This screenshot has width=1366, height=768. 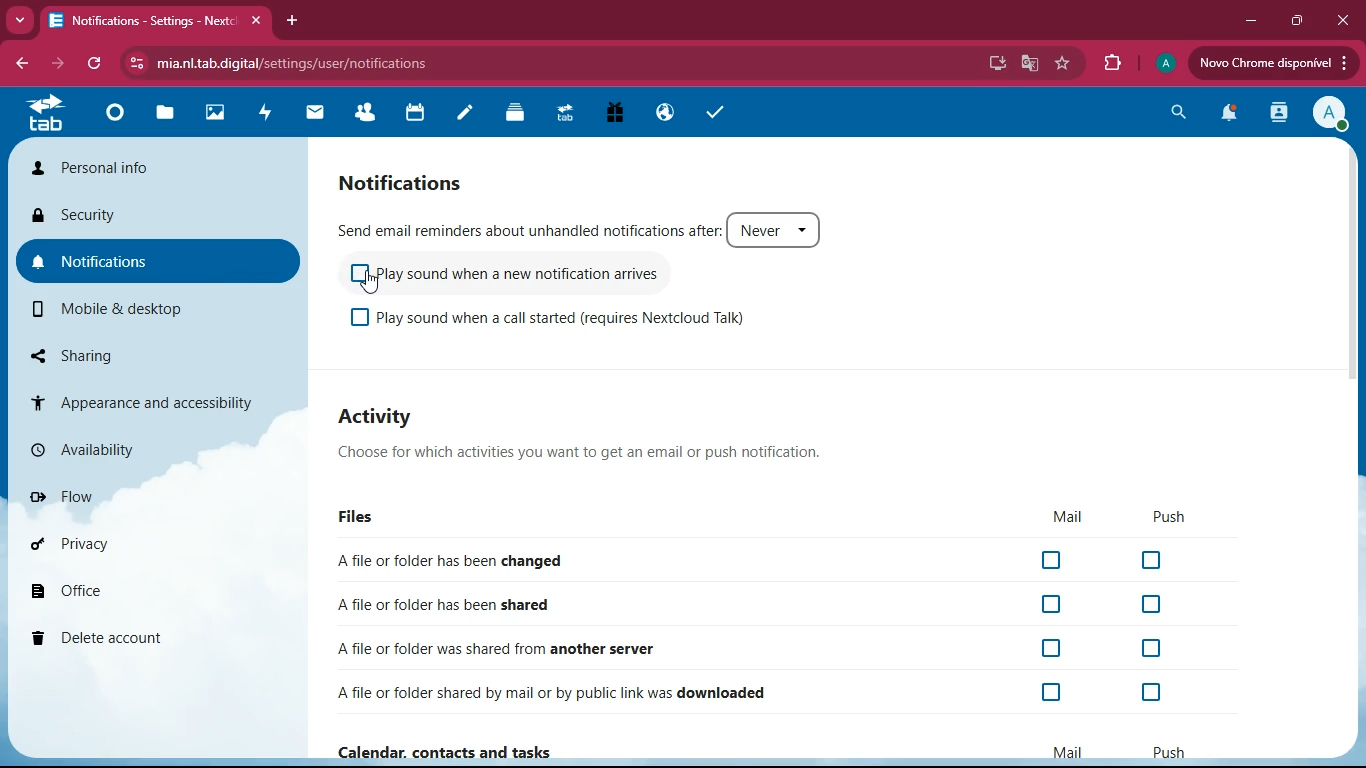 I want to click on another server, so click(x=505, y=648).